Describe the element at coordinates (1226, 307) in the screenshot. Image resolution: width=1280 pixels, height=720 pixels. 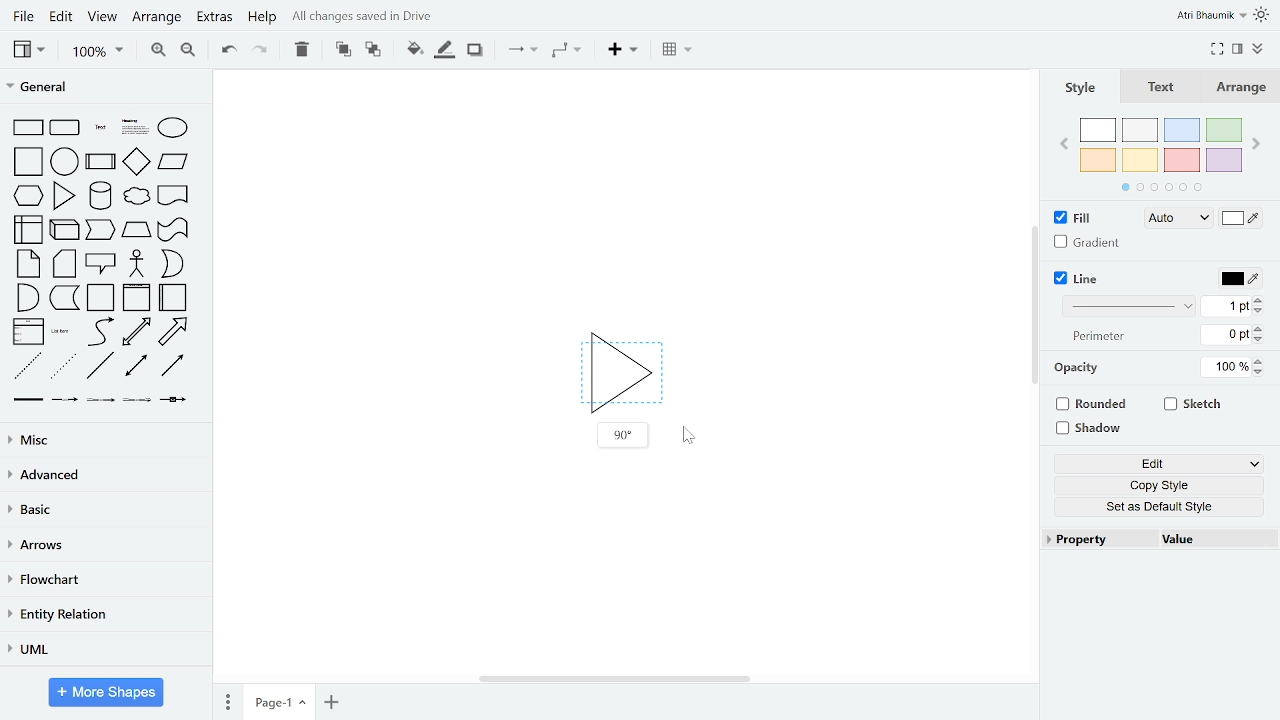
I see `current line width` at that location.